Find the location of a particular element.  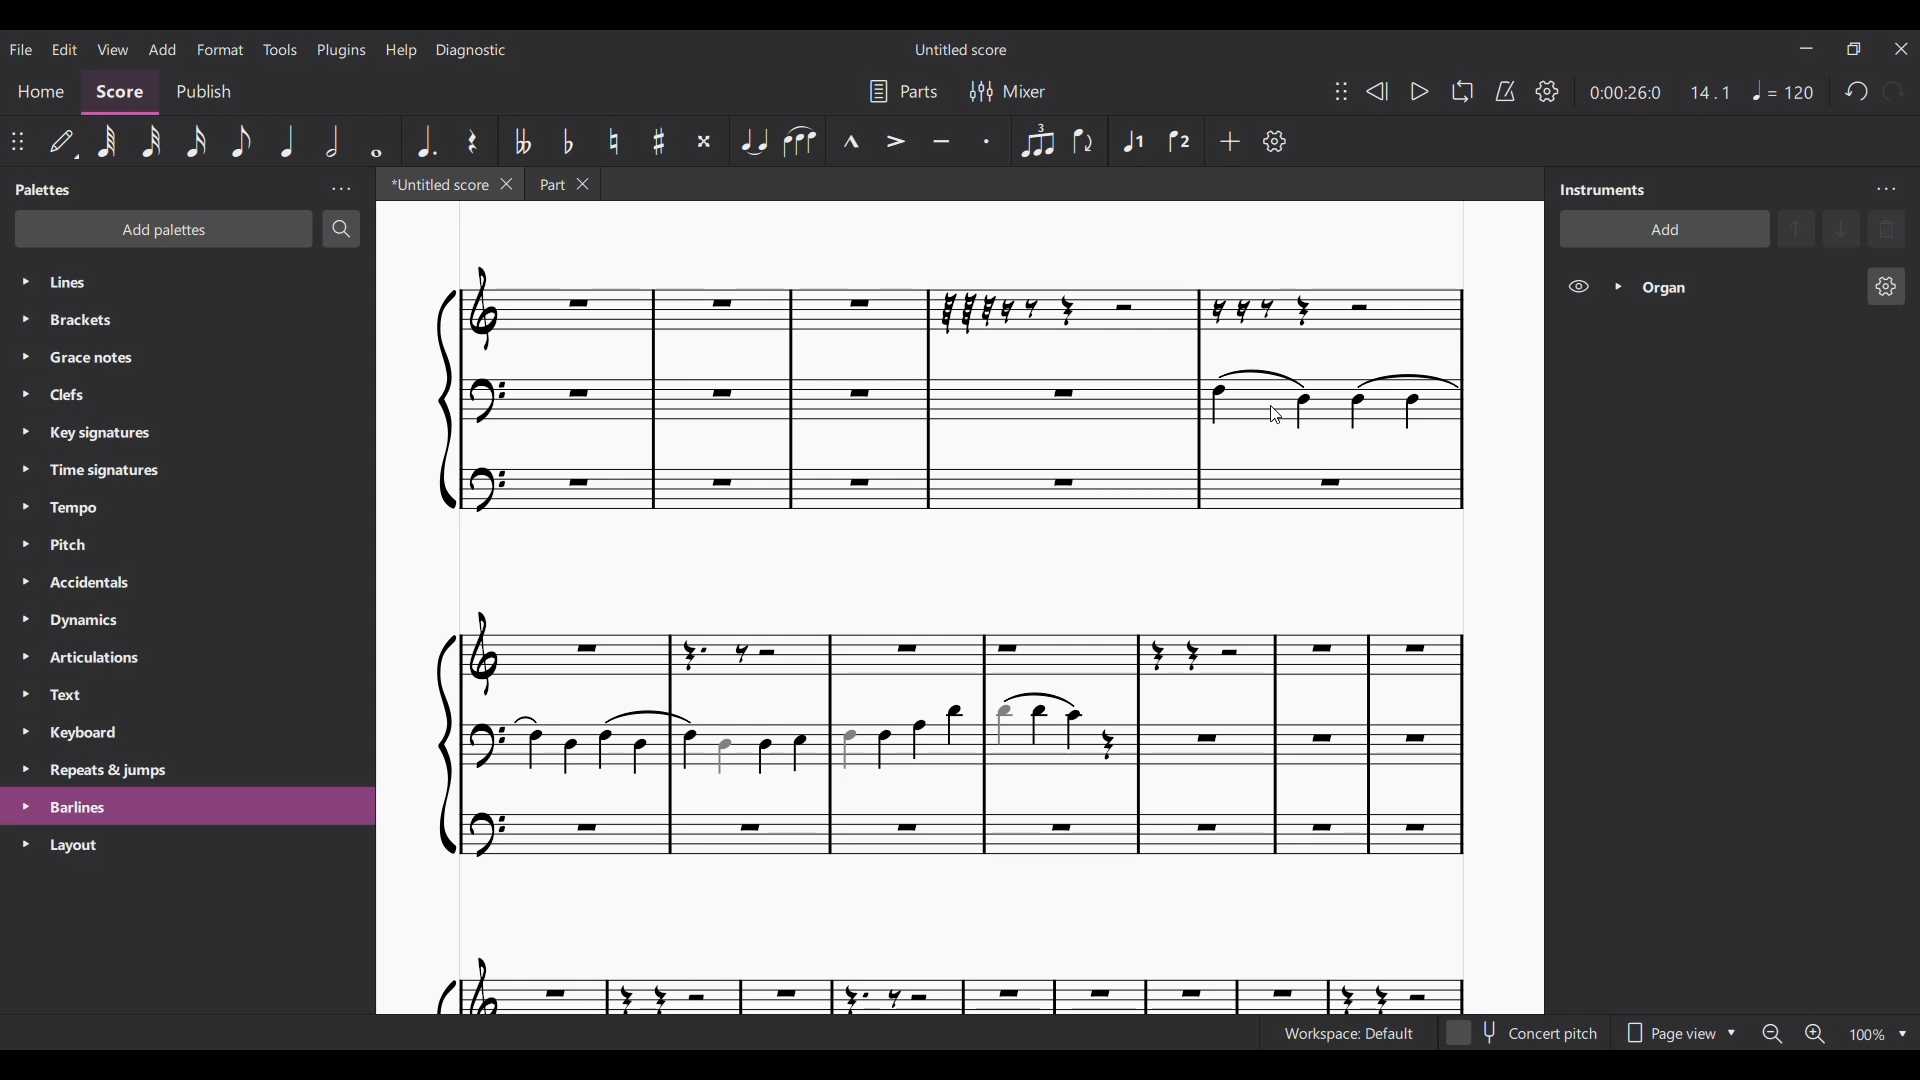

Diagnostic menu is located at coordinates (471, 50).